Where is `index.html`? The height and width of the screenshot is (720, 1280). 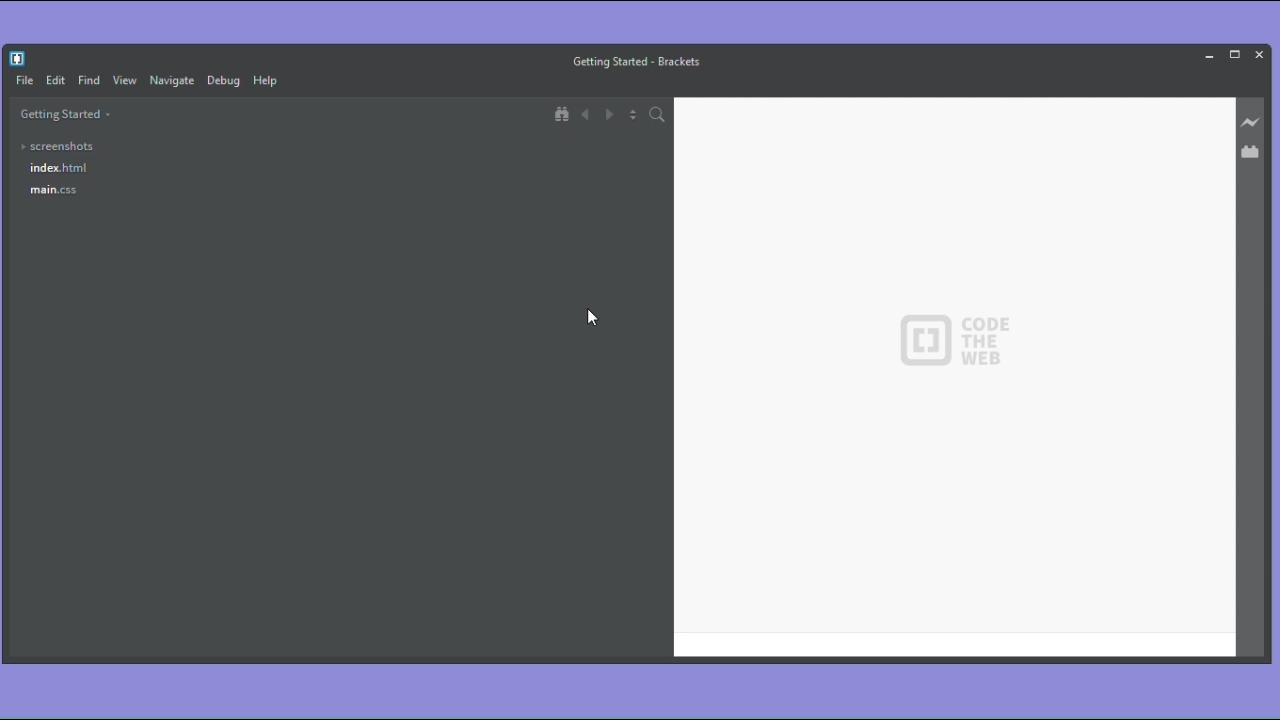
index.html is located at coordinates (59, 167).